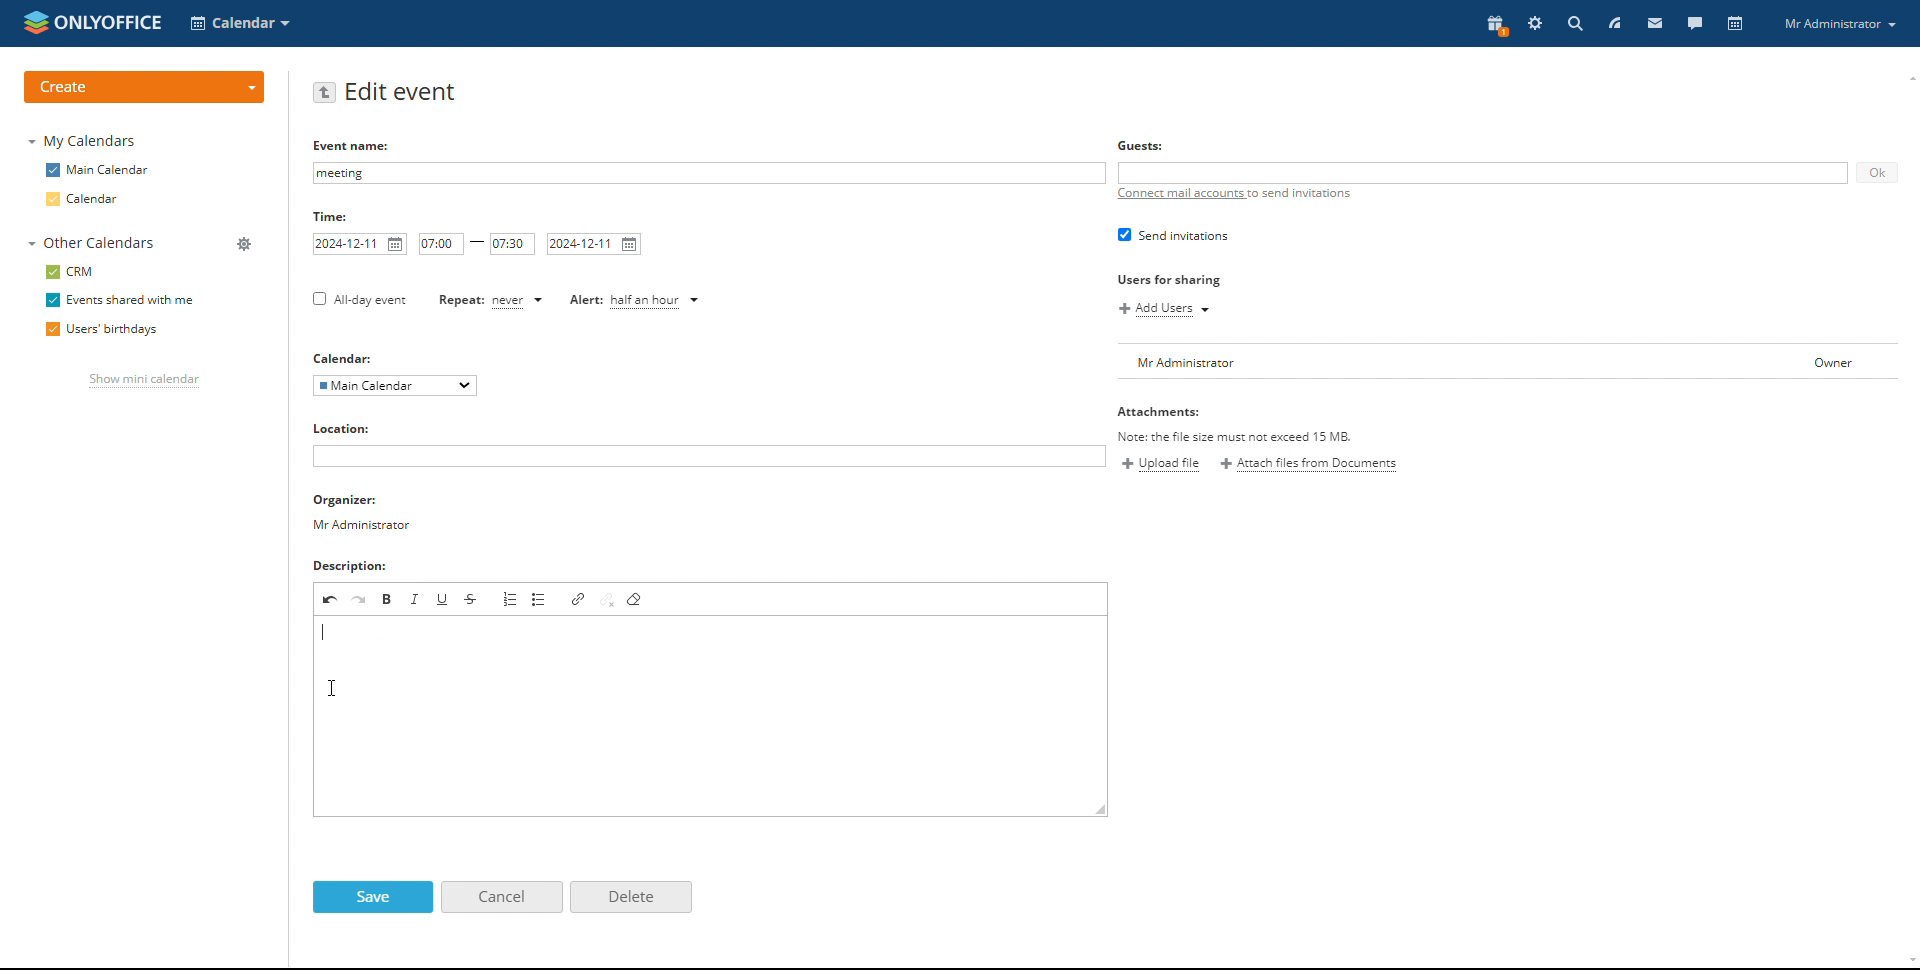 The width and height of the screenshot is (1920, 970). I want to click on present, so click(1496, 24).